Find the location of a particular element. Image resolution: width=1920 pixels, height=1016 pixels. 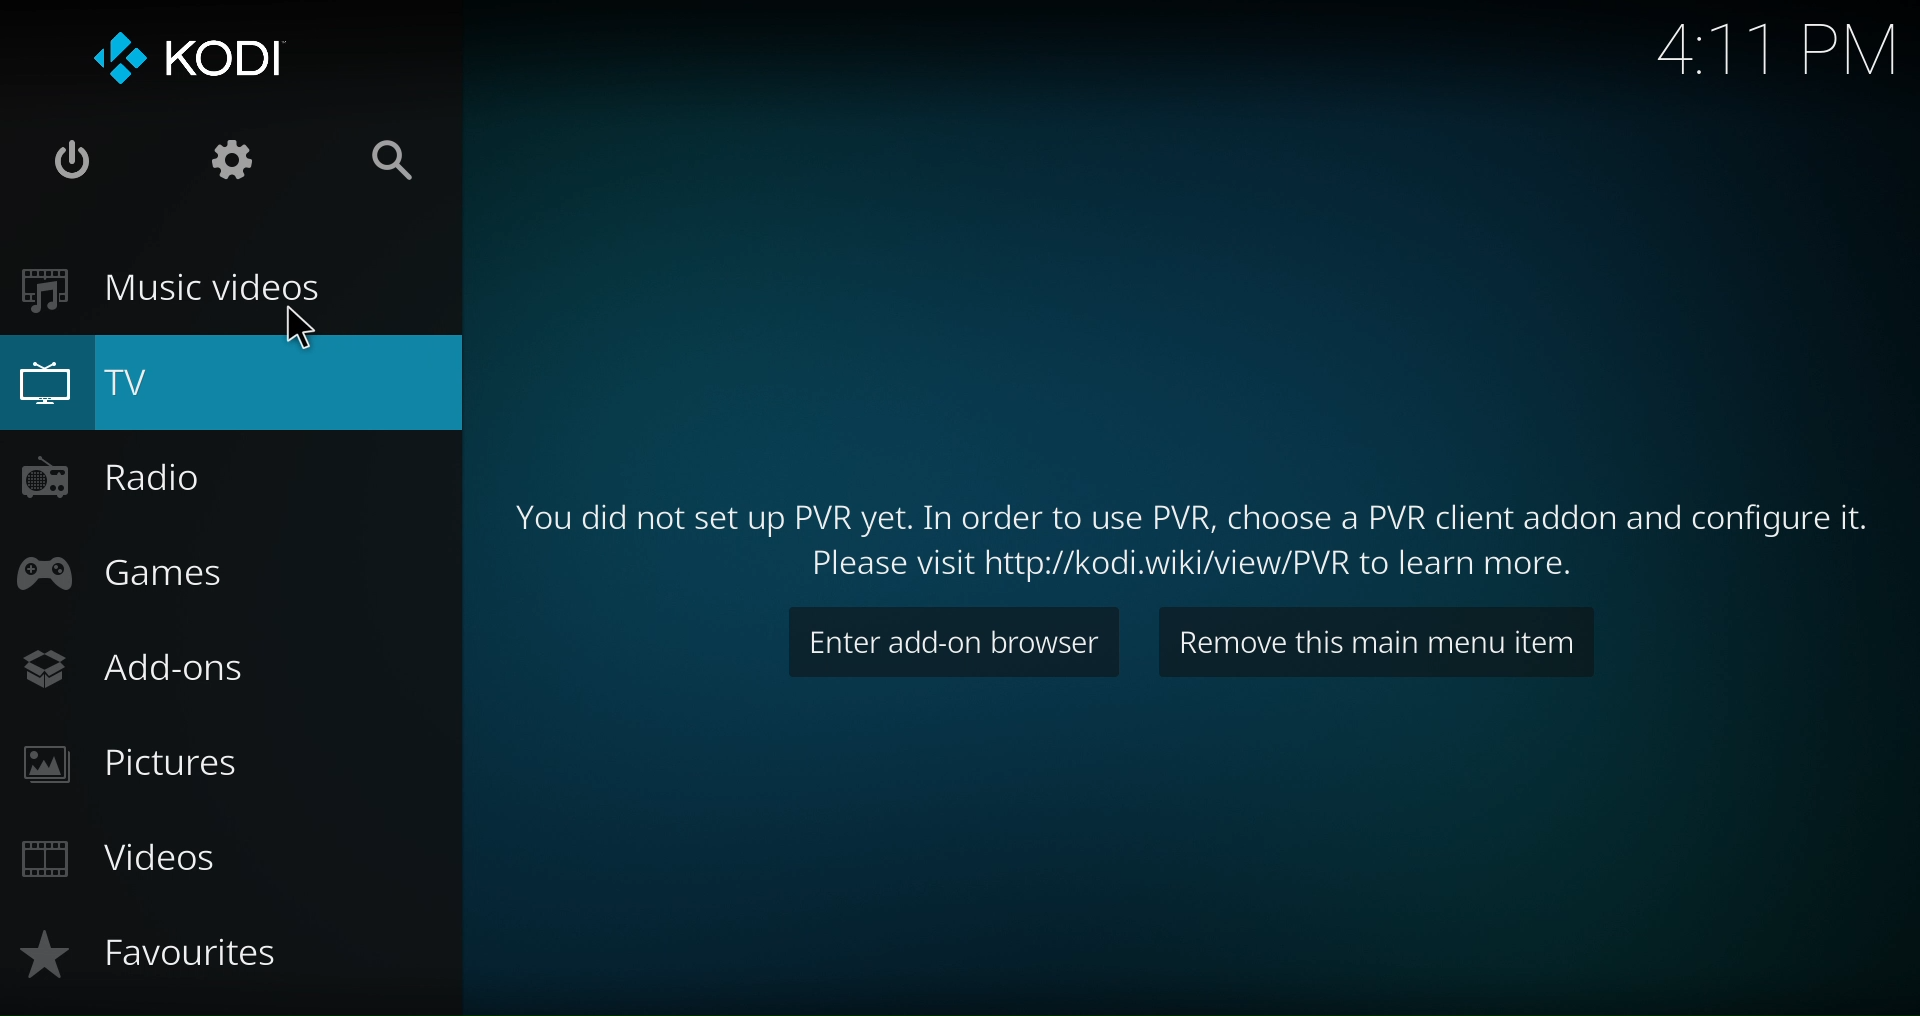

System is located at coordinates (238, 160).